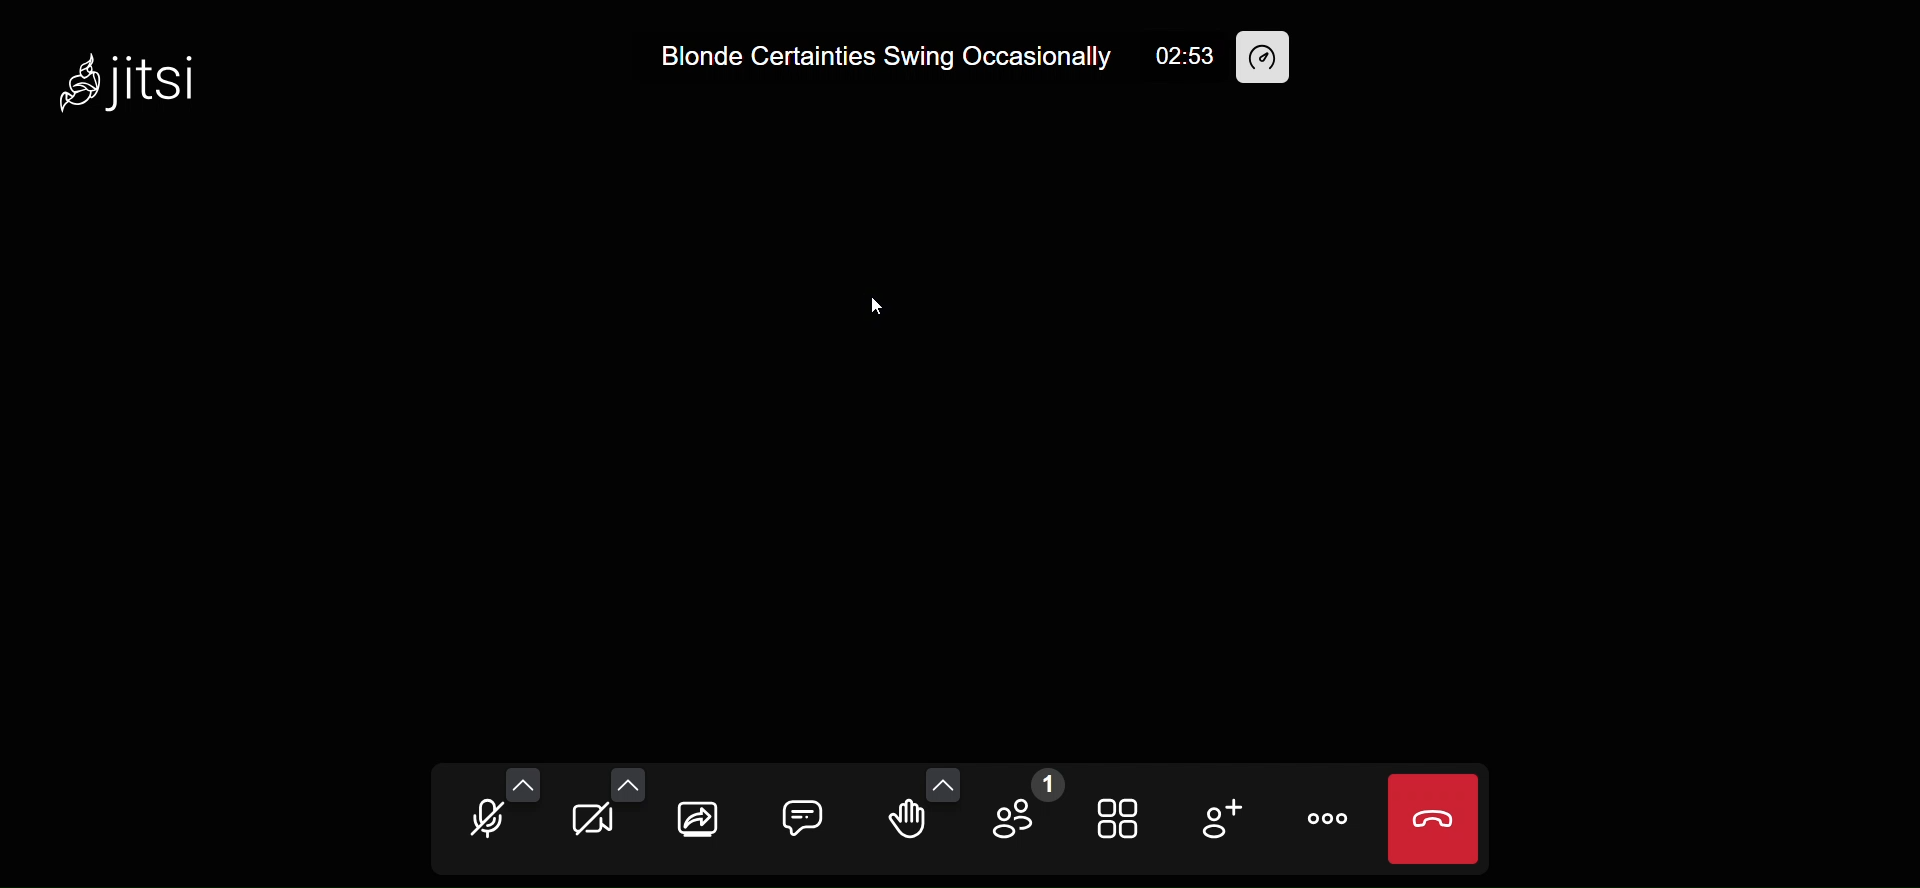 Image resolution: width=1920 pixels, height=888 pixels. Describe the element at coordinates (524, 784) in the screenshot. I see `more audio option` at that location.